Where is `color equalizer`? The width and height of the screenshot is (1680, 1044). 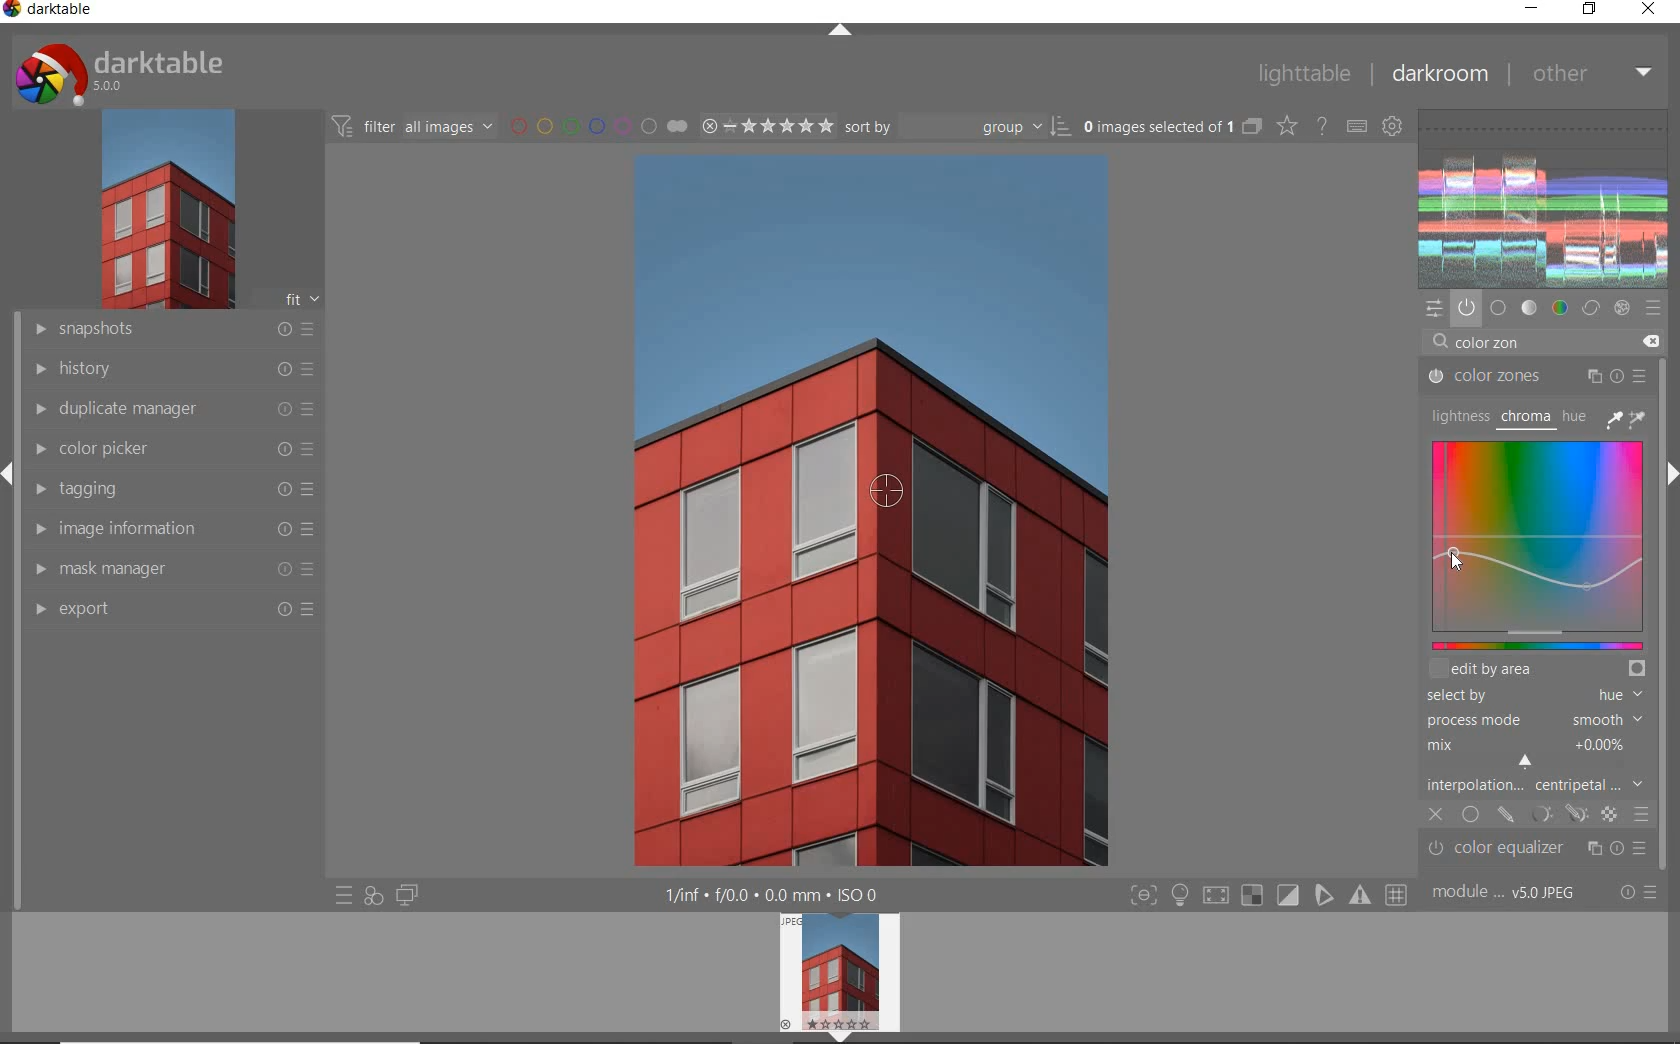
color equalizer is located at coordinates (1539, 852).